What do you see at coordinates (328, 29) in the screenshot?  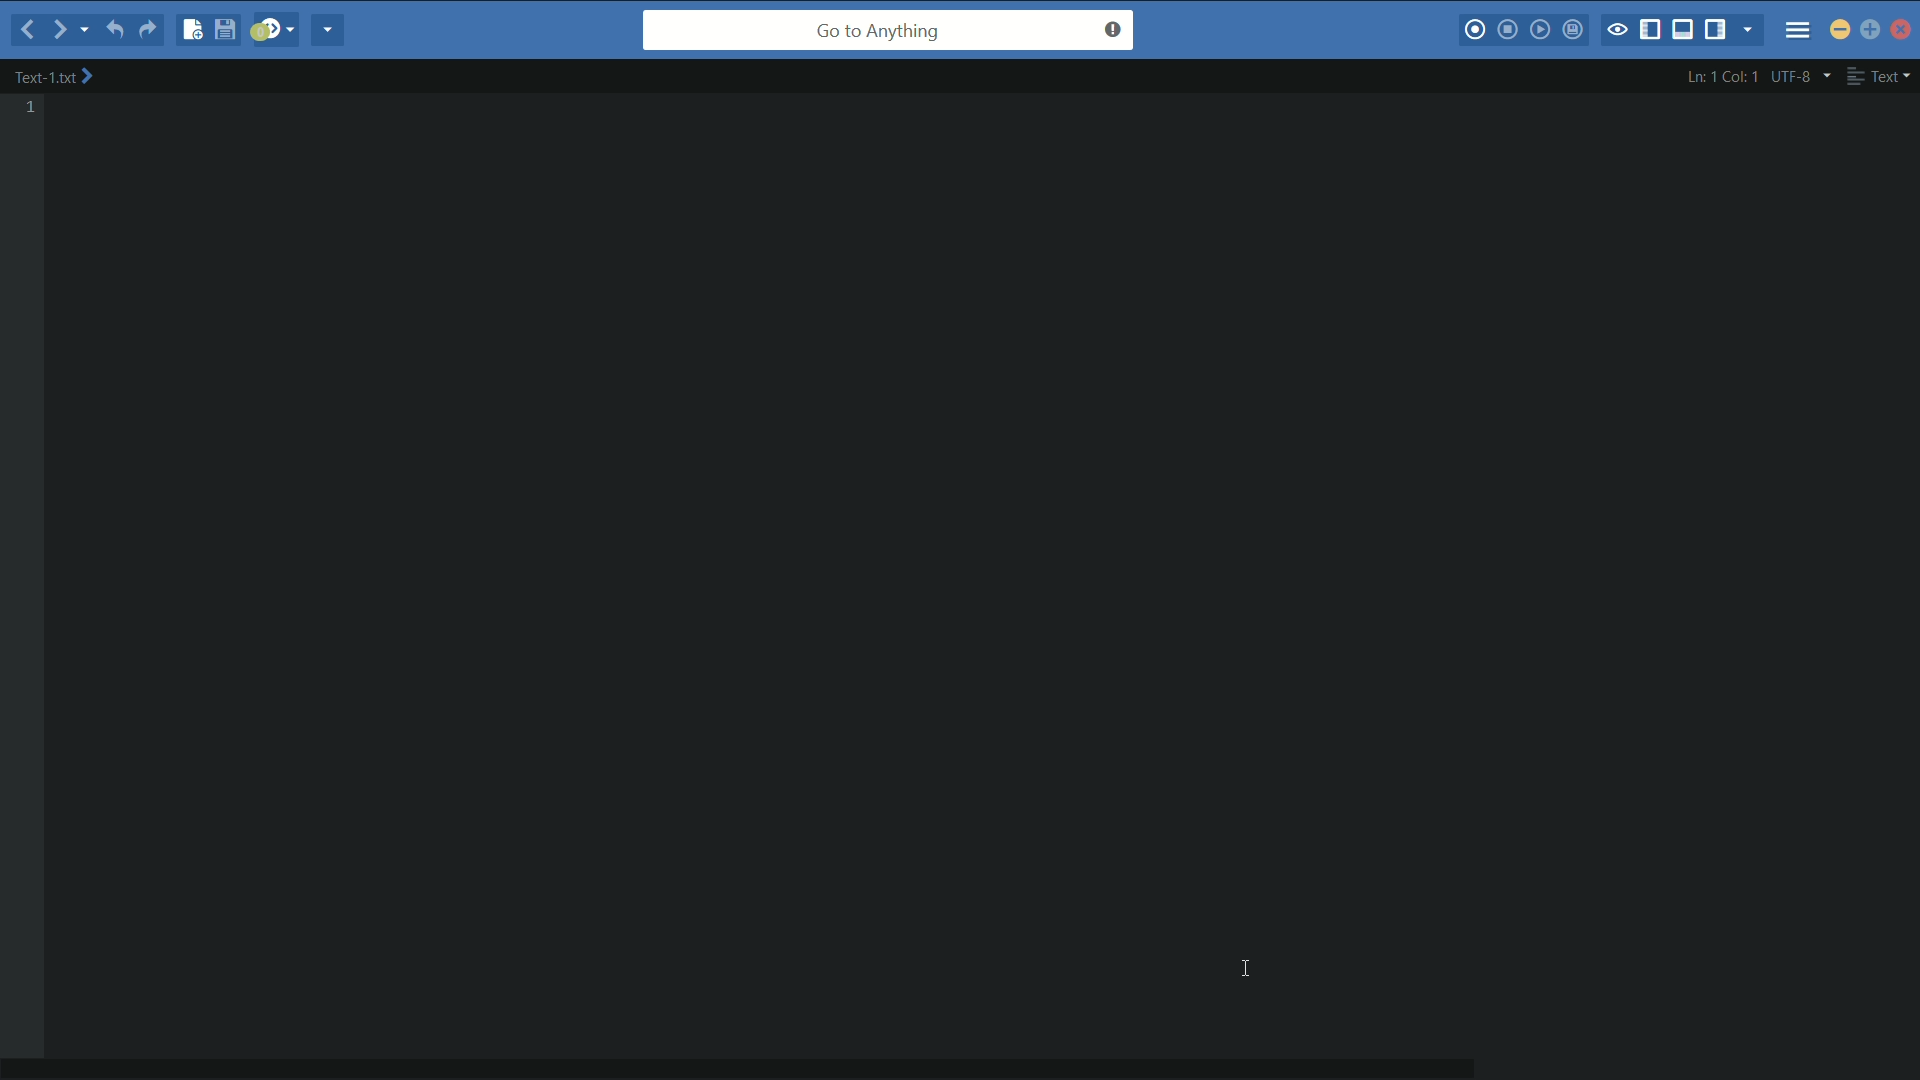 I see `share current file` at bounding box center [328, 29].